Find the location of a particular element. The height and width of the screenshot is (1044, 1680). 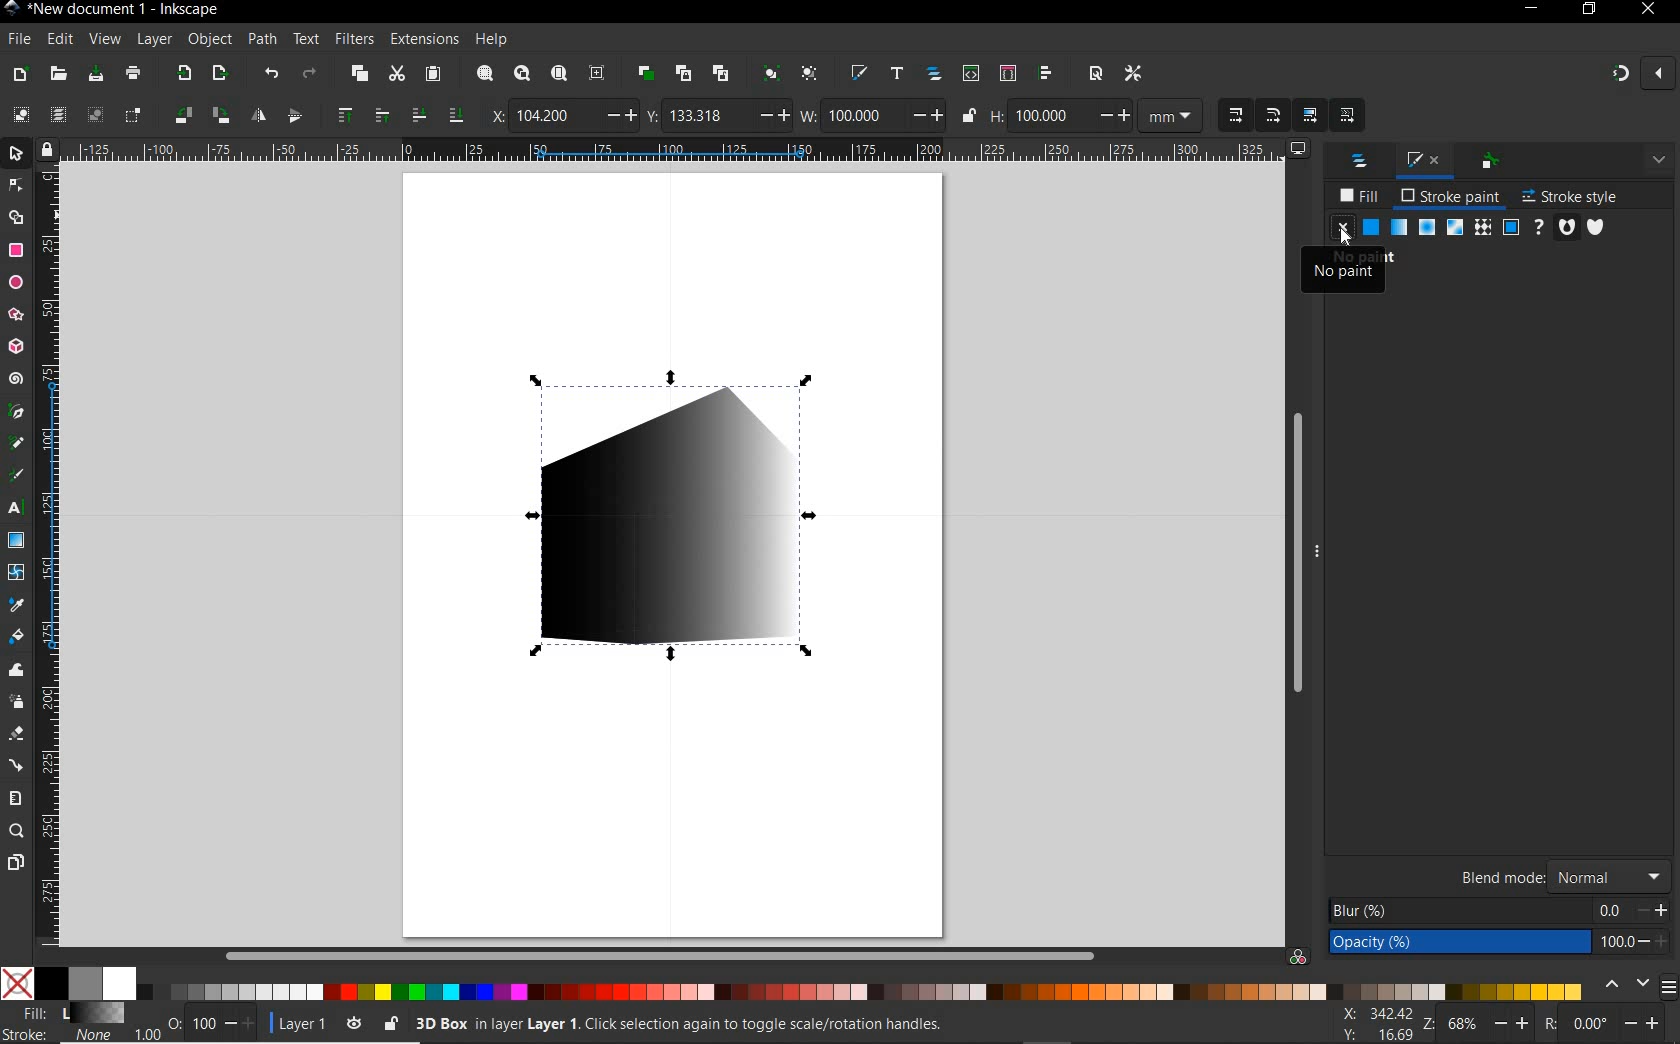

ZOOM TOOL is located at coordinates (18, 830).